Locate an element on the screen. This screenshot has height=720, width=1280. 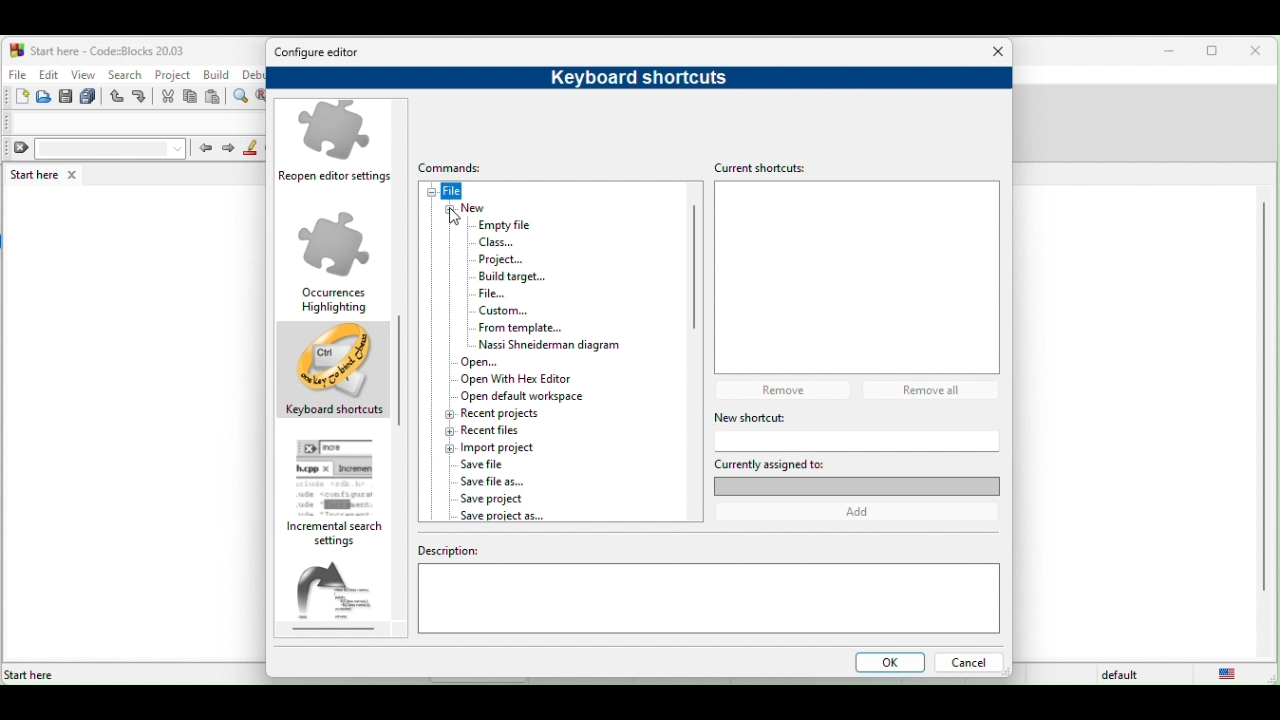
next  is located at coordinates (228, 149).